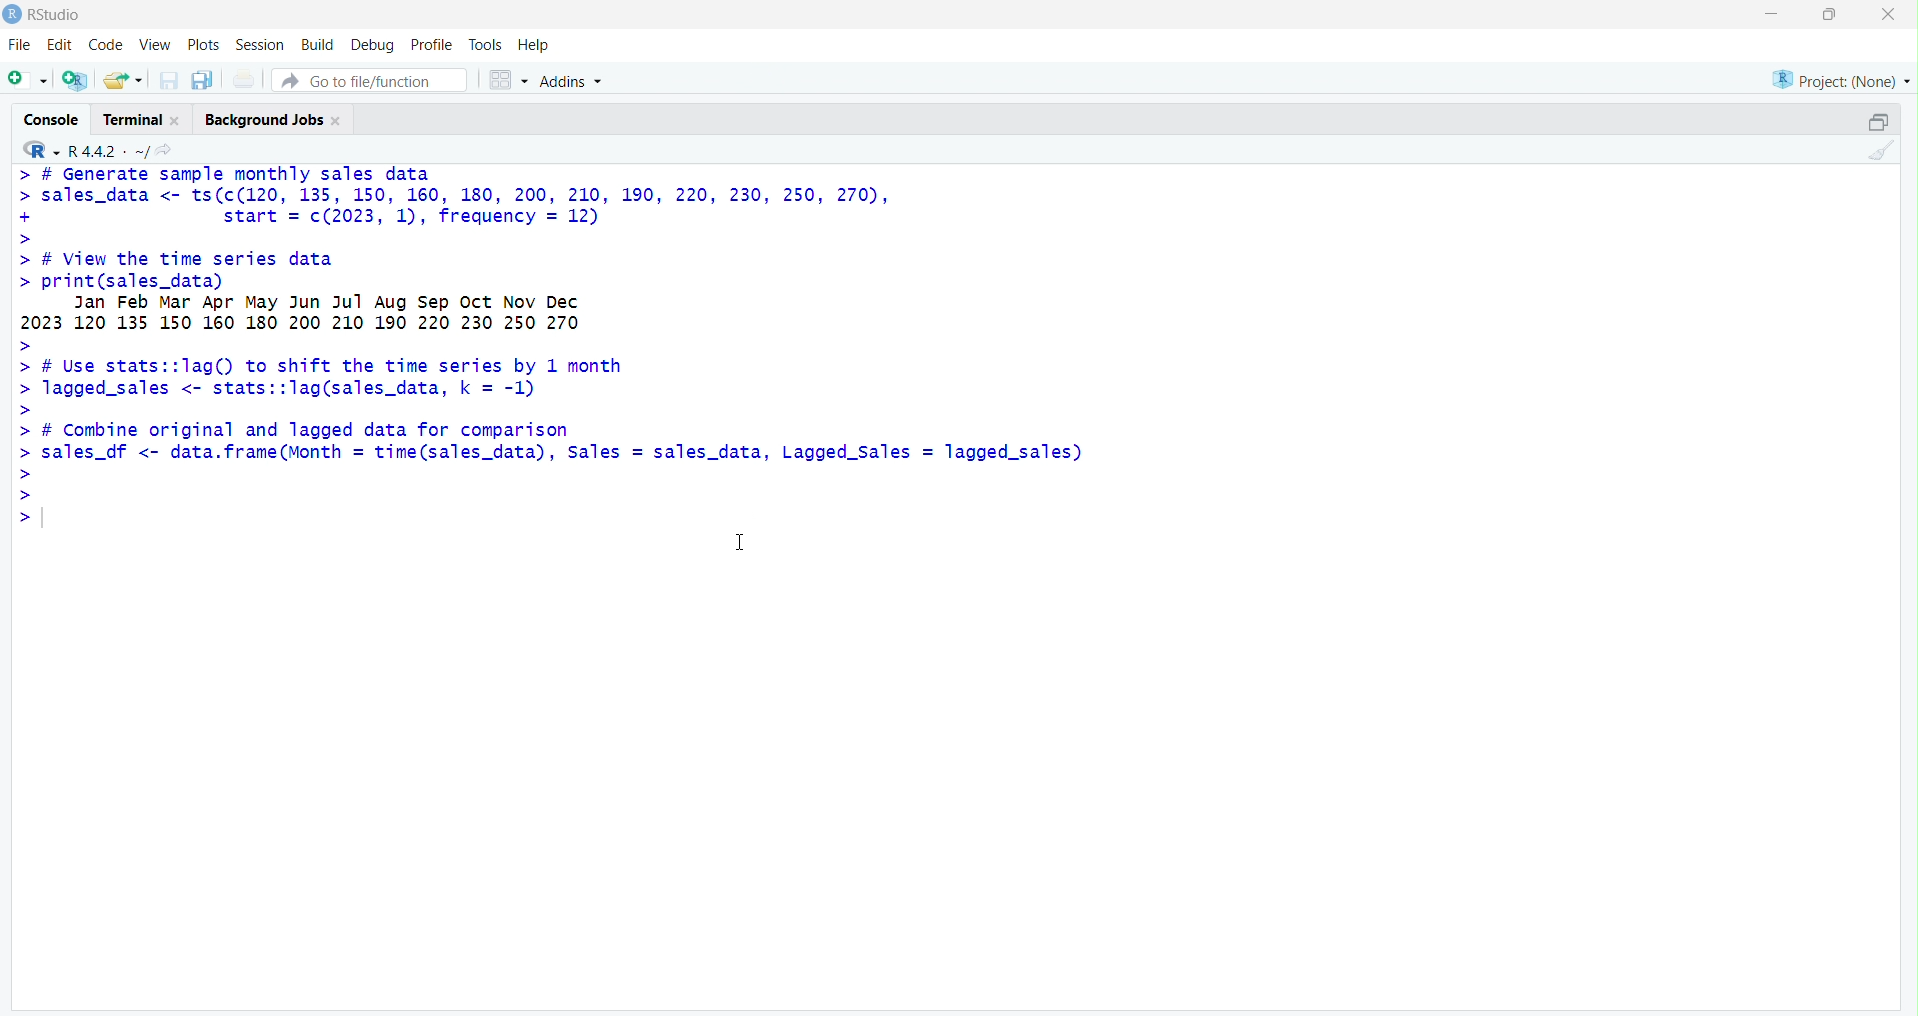  What do you see at coordinates (107, 46) in the screenshot?
I see `code` at bounding box center [107, 46].